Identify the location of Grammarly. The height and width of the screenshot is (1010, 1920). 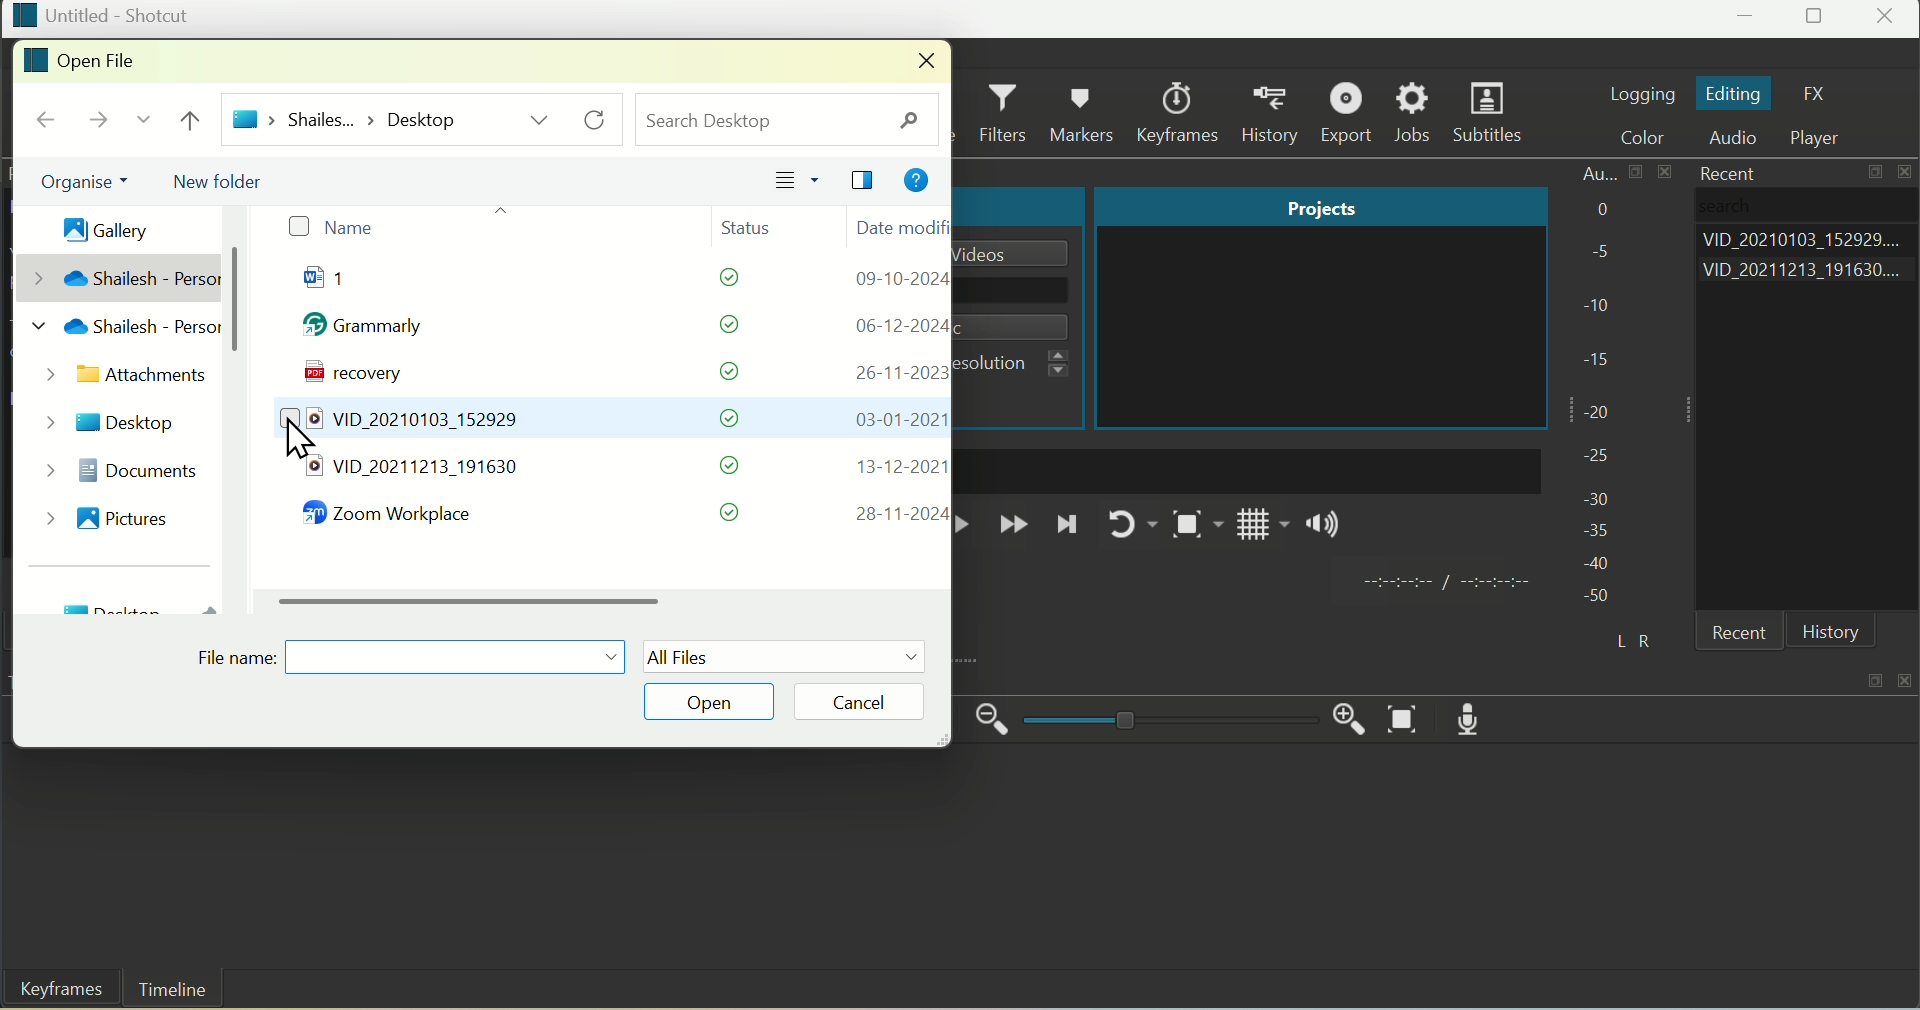
(373, 330).